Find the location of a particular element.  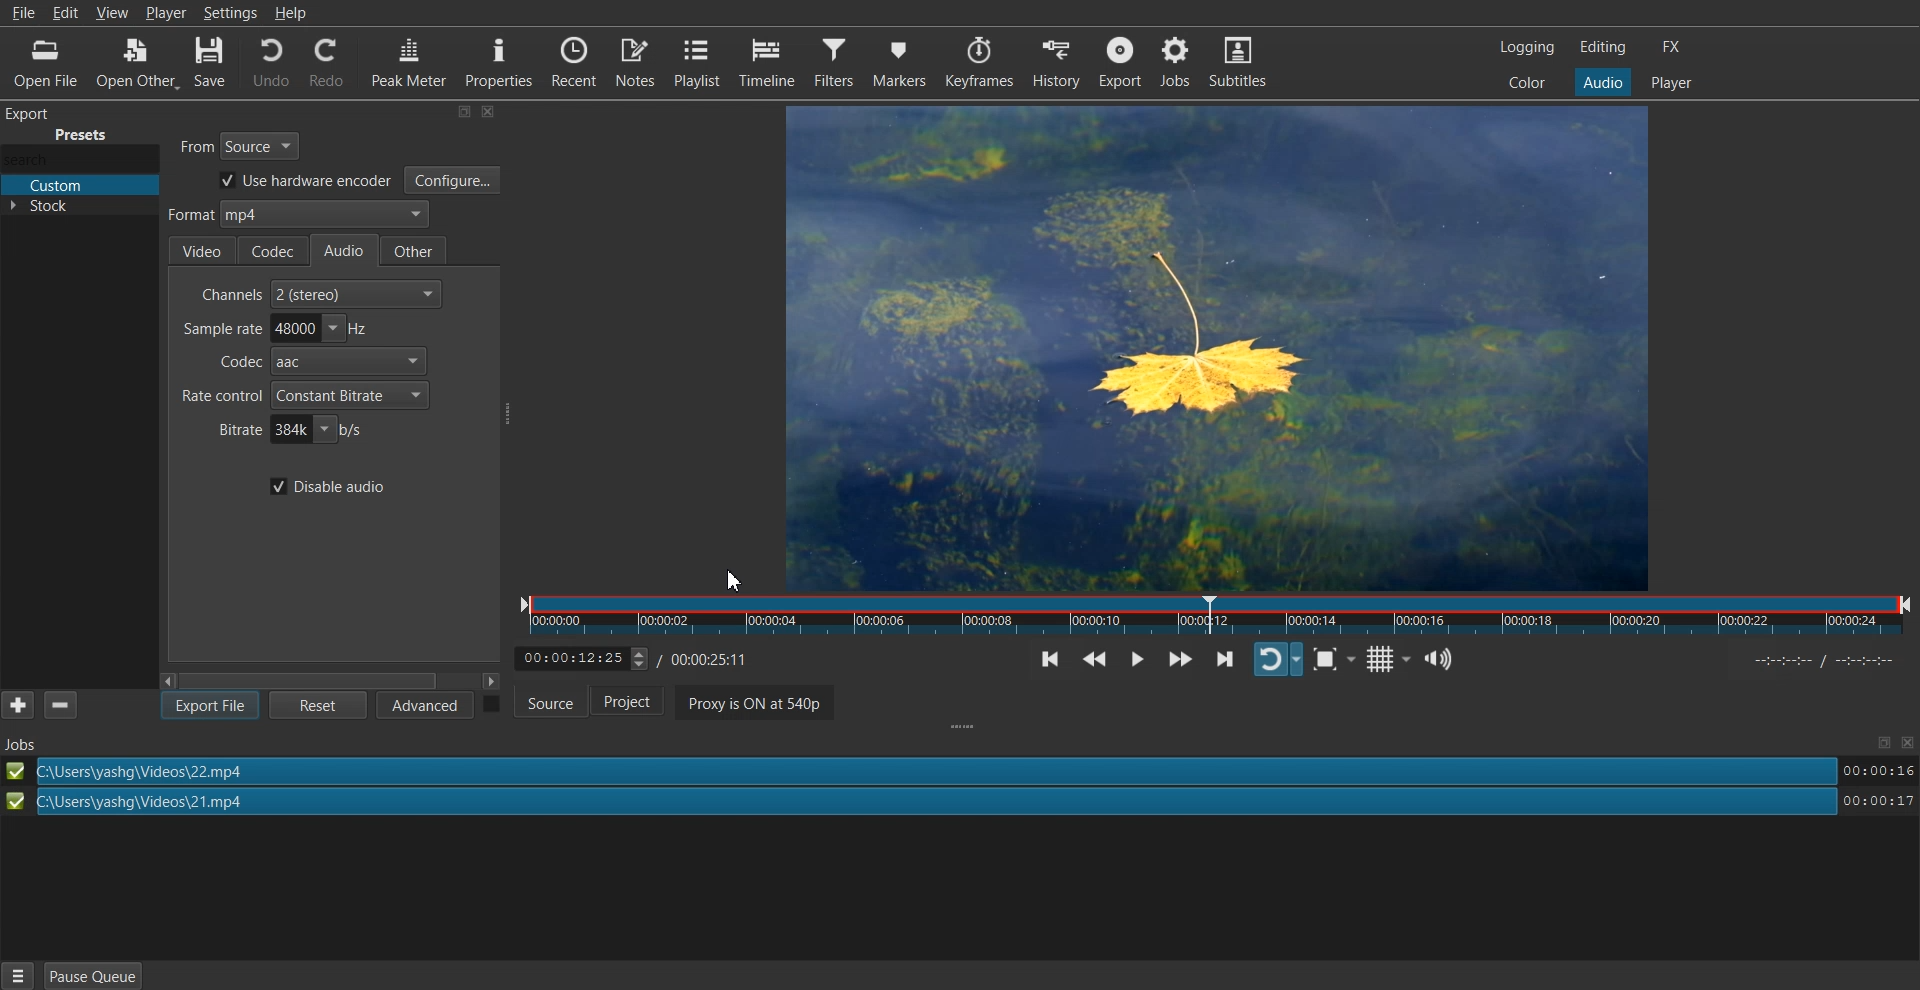

View is located at coordinates (114, 11).